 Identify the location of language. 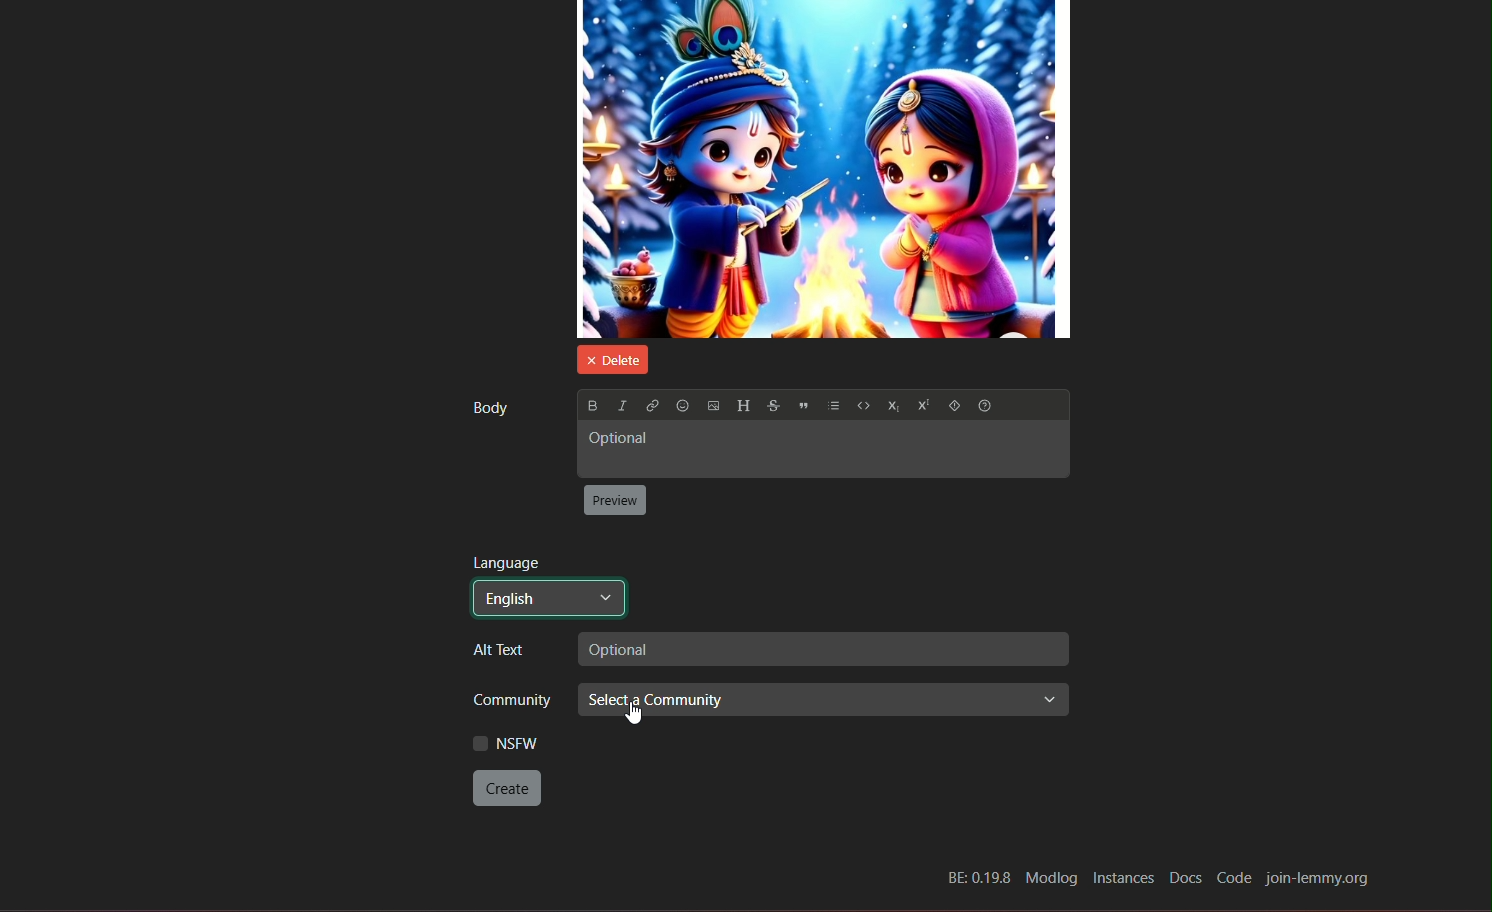
(507, 562).